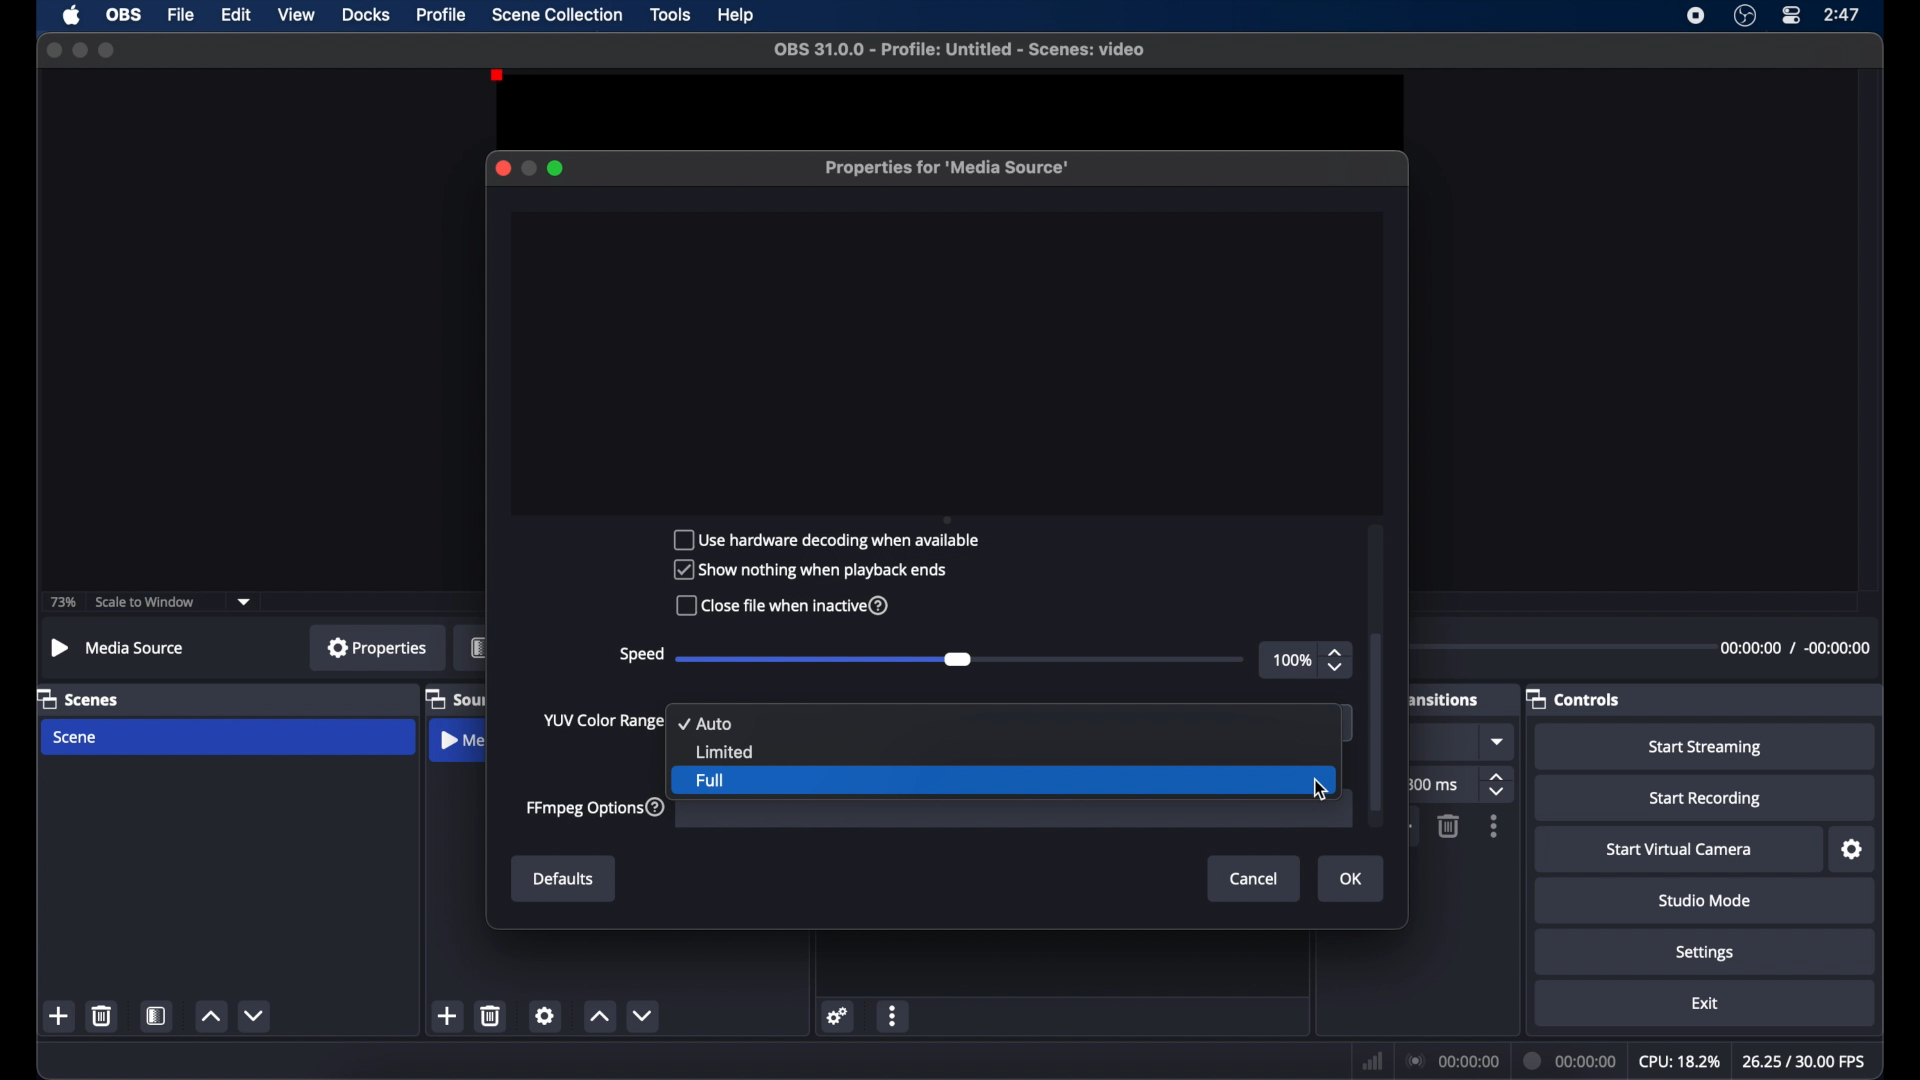  What do you see at coordinates (78, 50) in the screenshot?
I see `minimize` at bounding box center [78, 50].